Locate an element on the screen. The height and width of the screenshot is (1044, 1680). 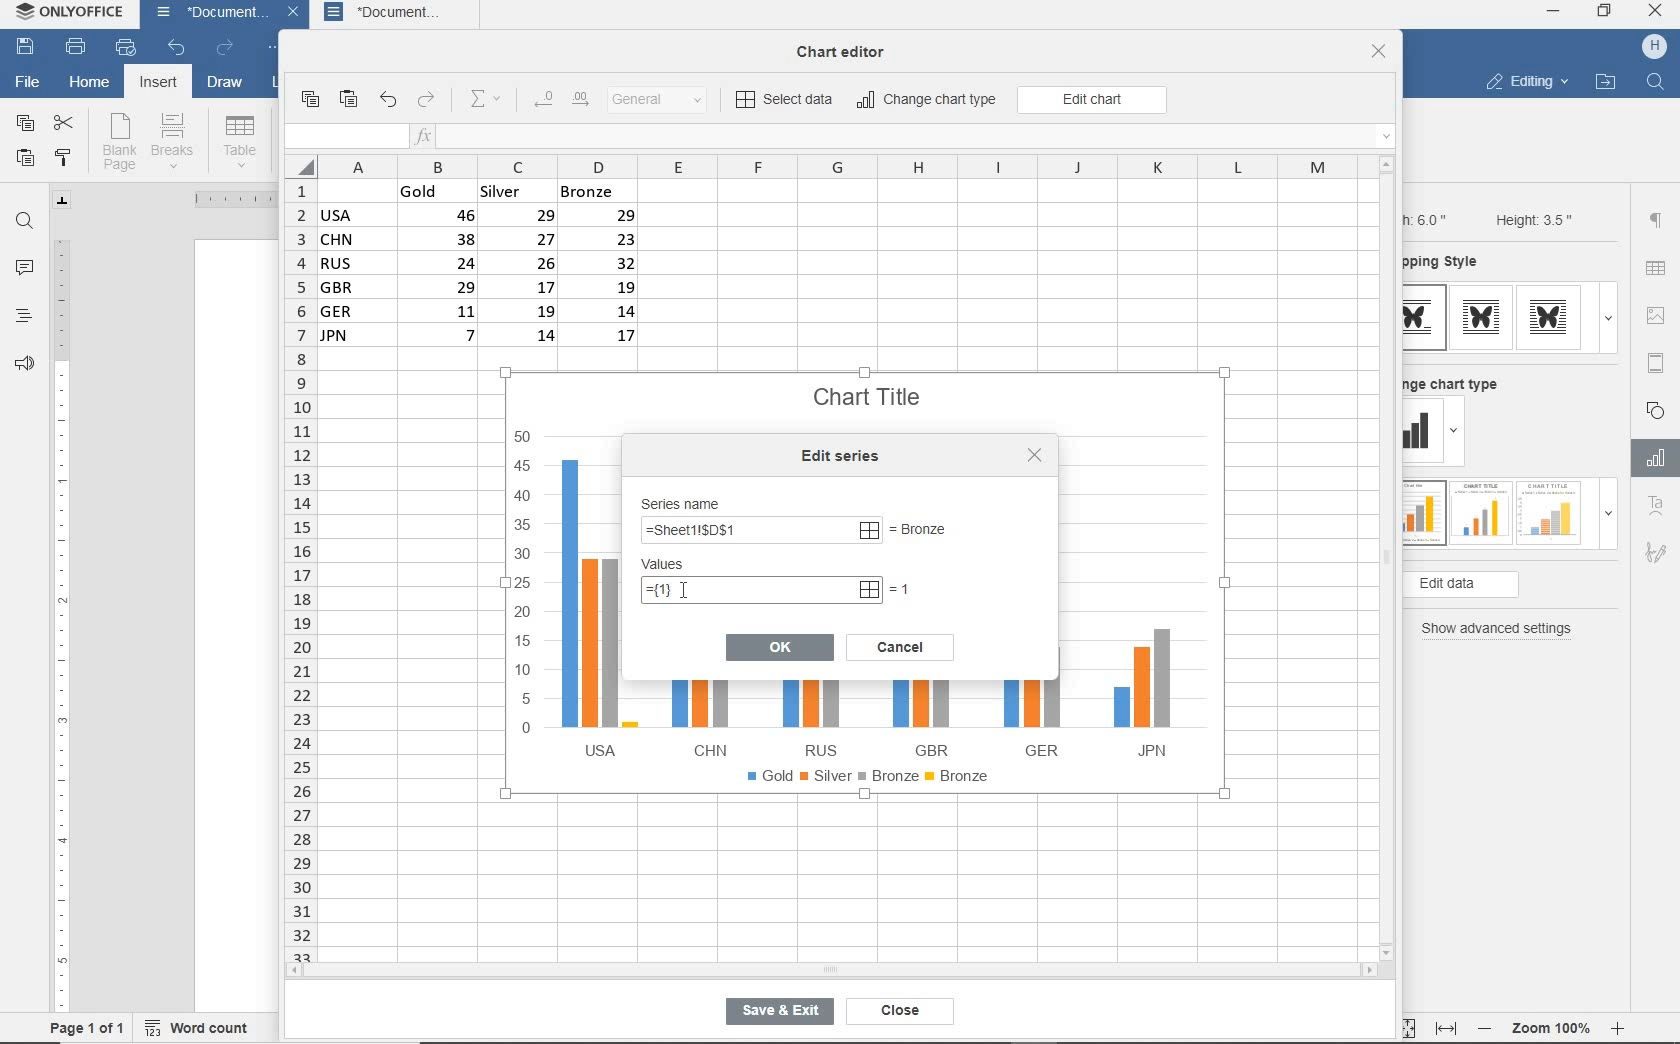
wrapping style is located at coordinates (1449, 263).